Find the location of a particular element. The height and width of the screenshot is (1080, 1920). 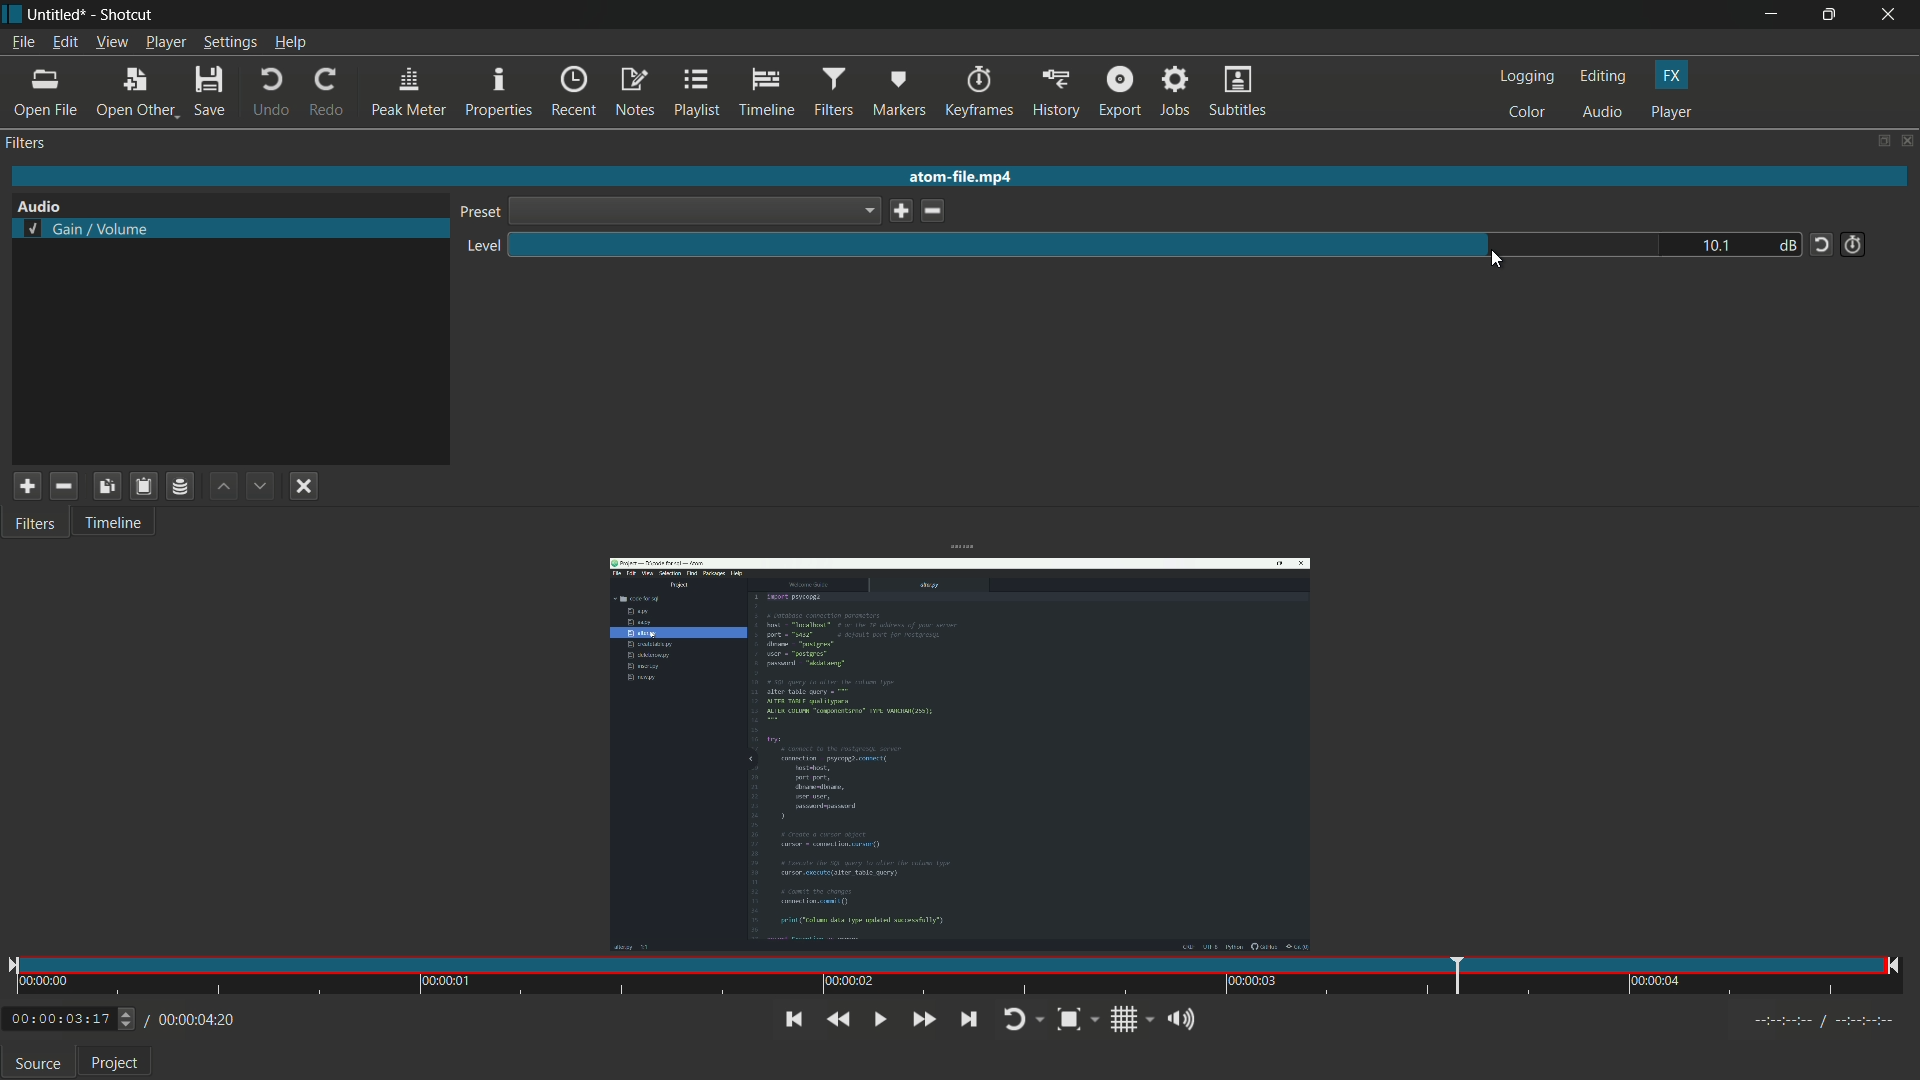

open file is located at coordinates (47, 93).